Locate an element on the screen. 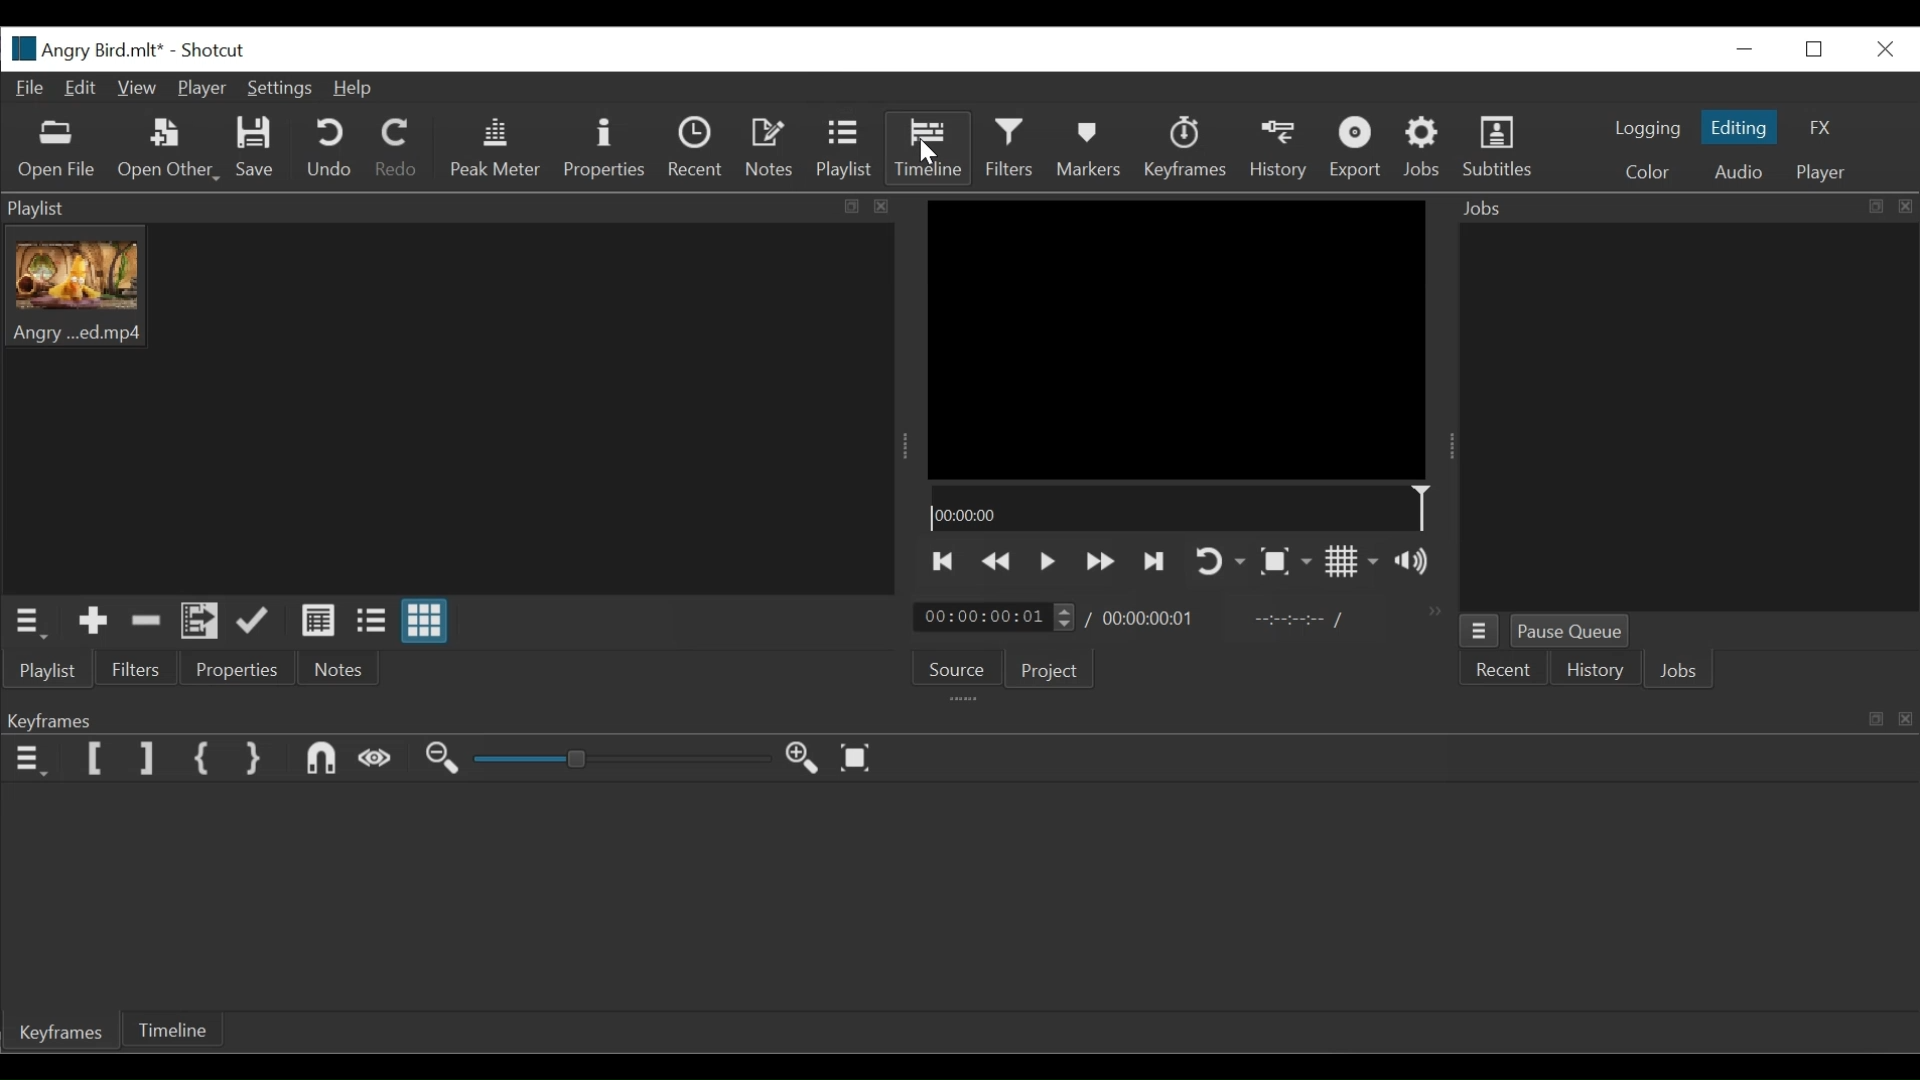  View as files is located at coordinates (374, 622).